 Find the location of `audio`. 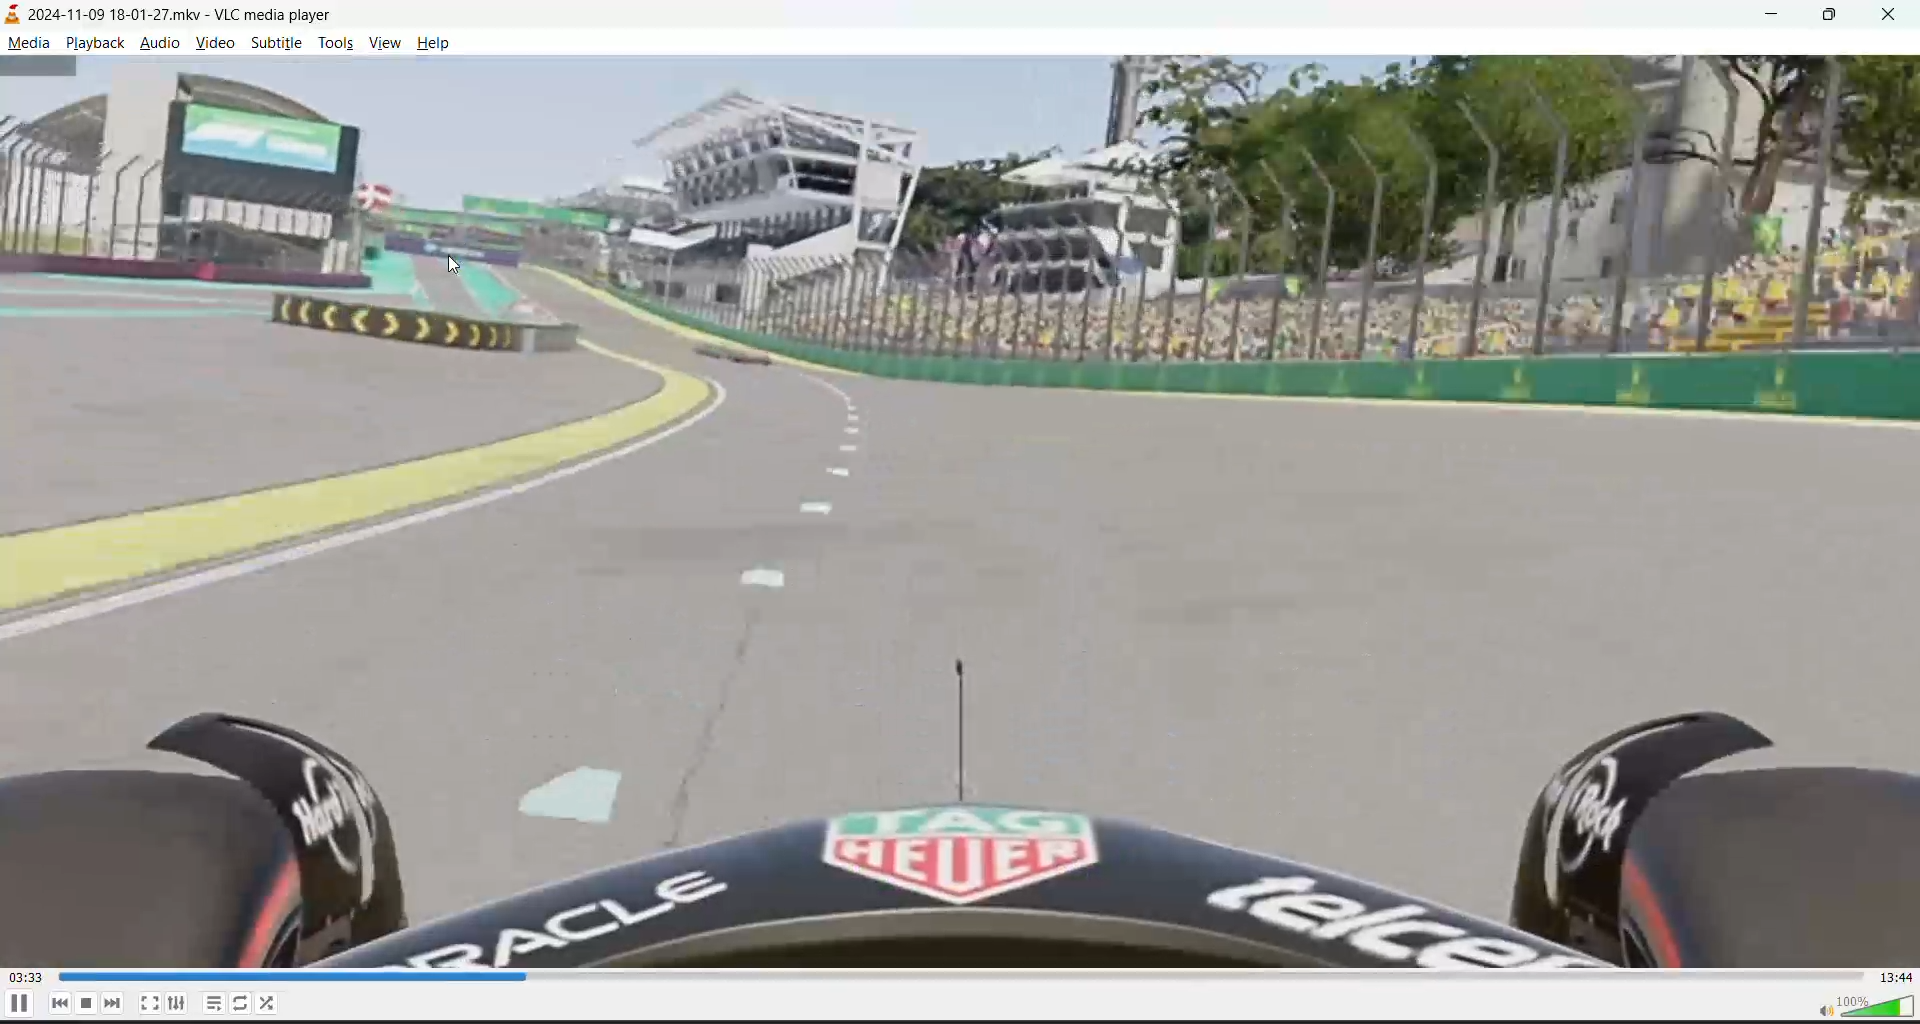

audio is located at coordinates (162, 40).